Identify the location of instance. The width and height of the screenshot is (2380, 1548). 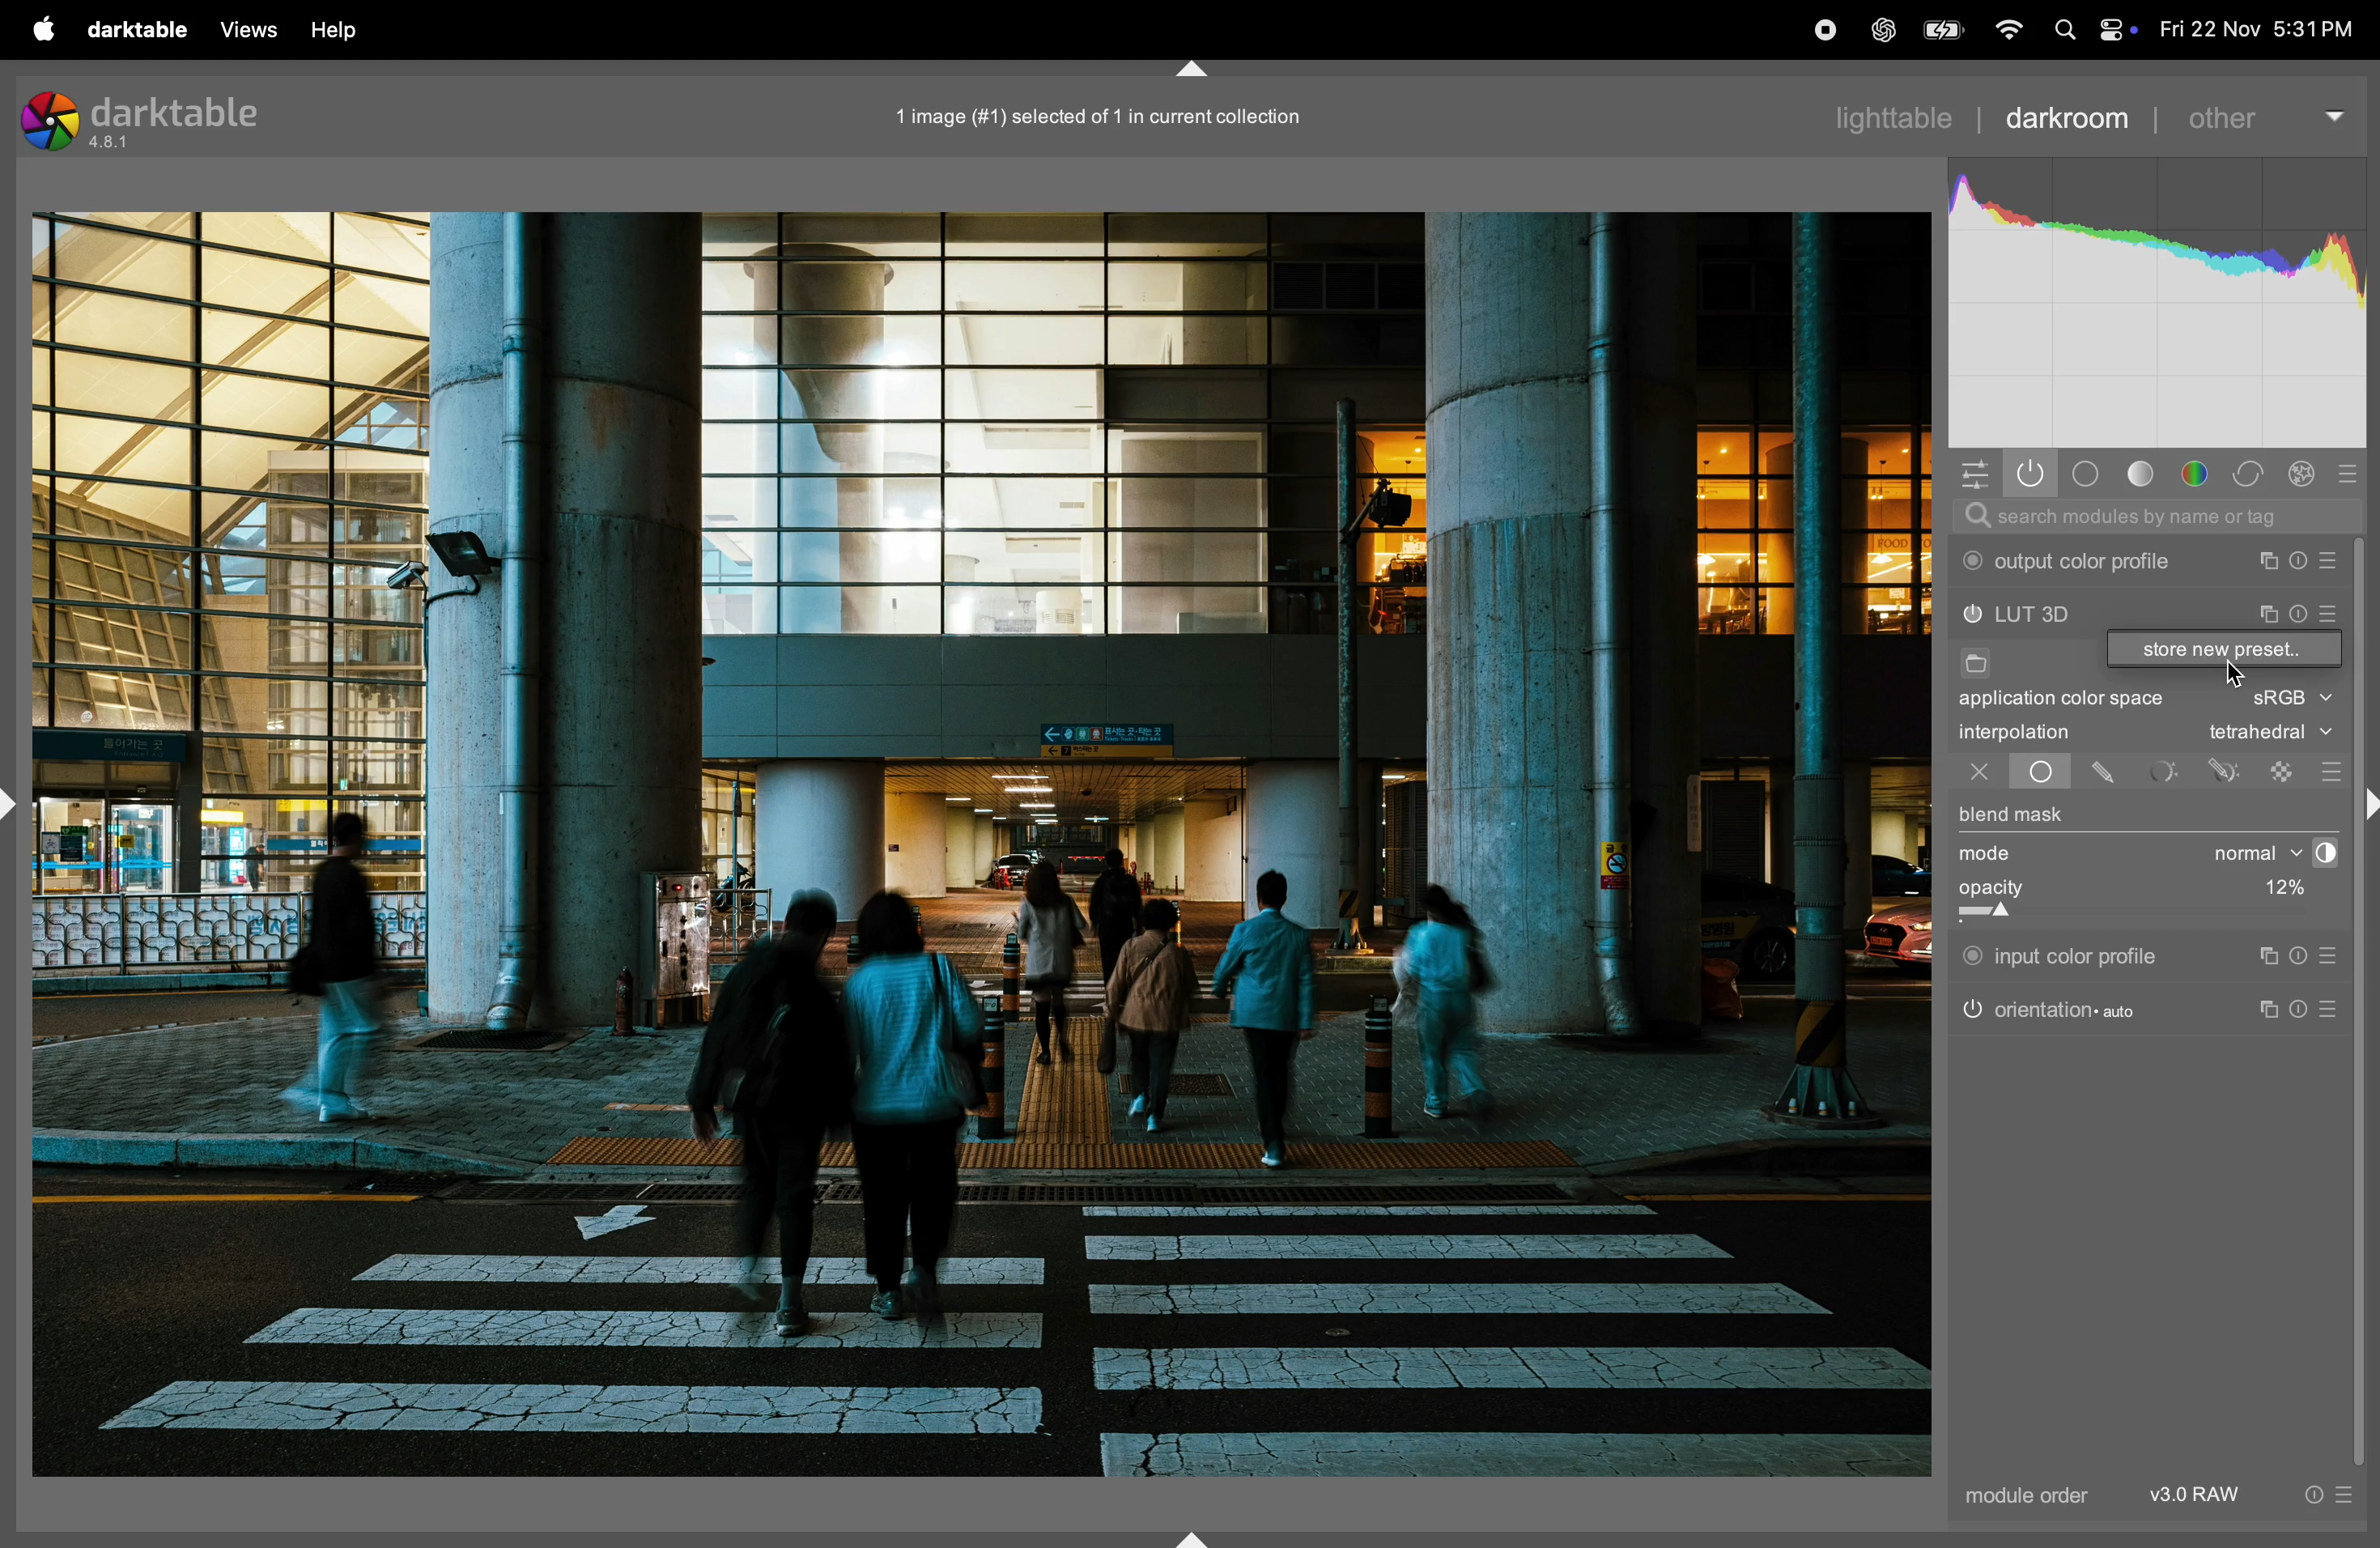
(2273, 1011).